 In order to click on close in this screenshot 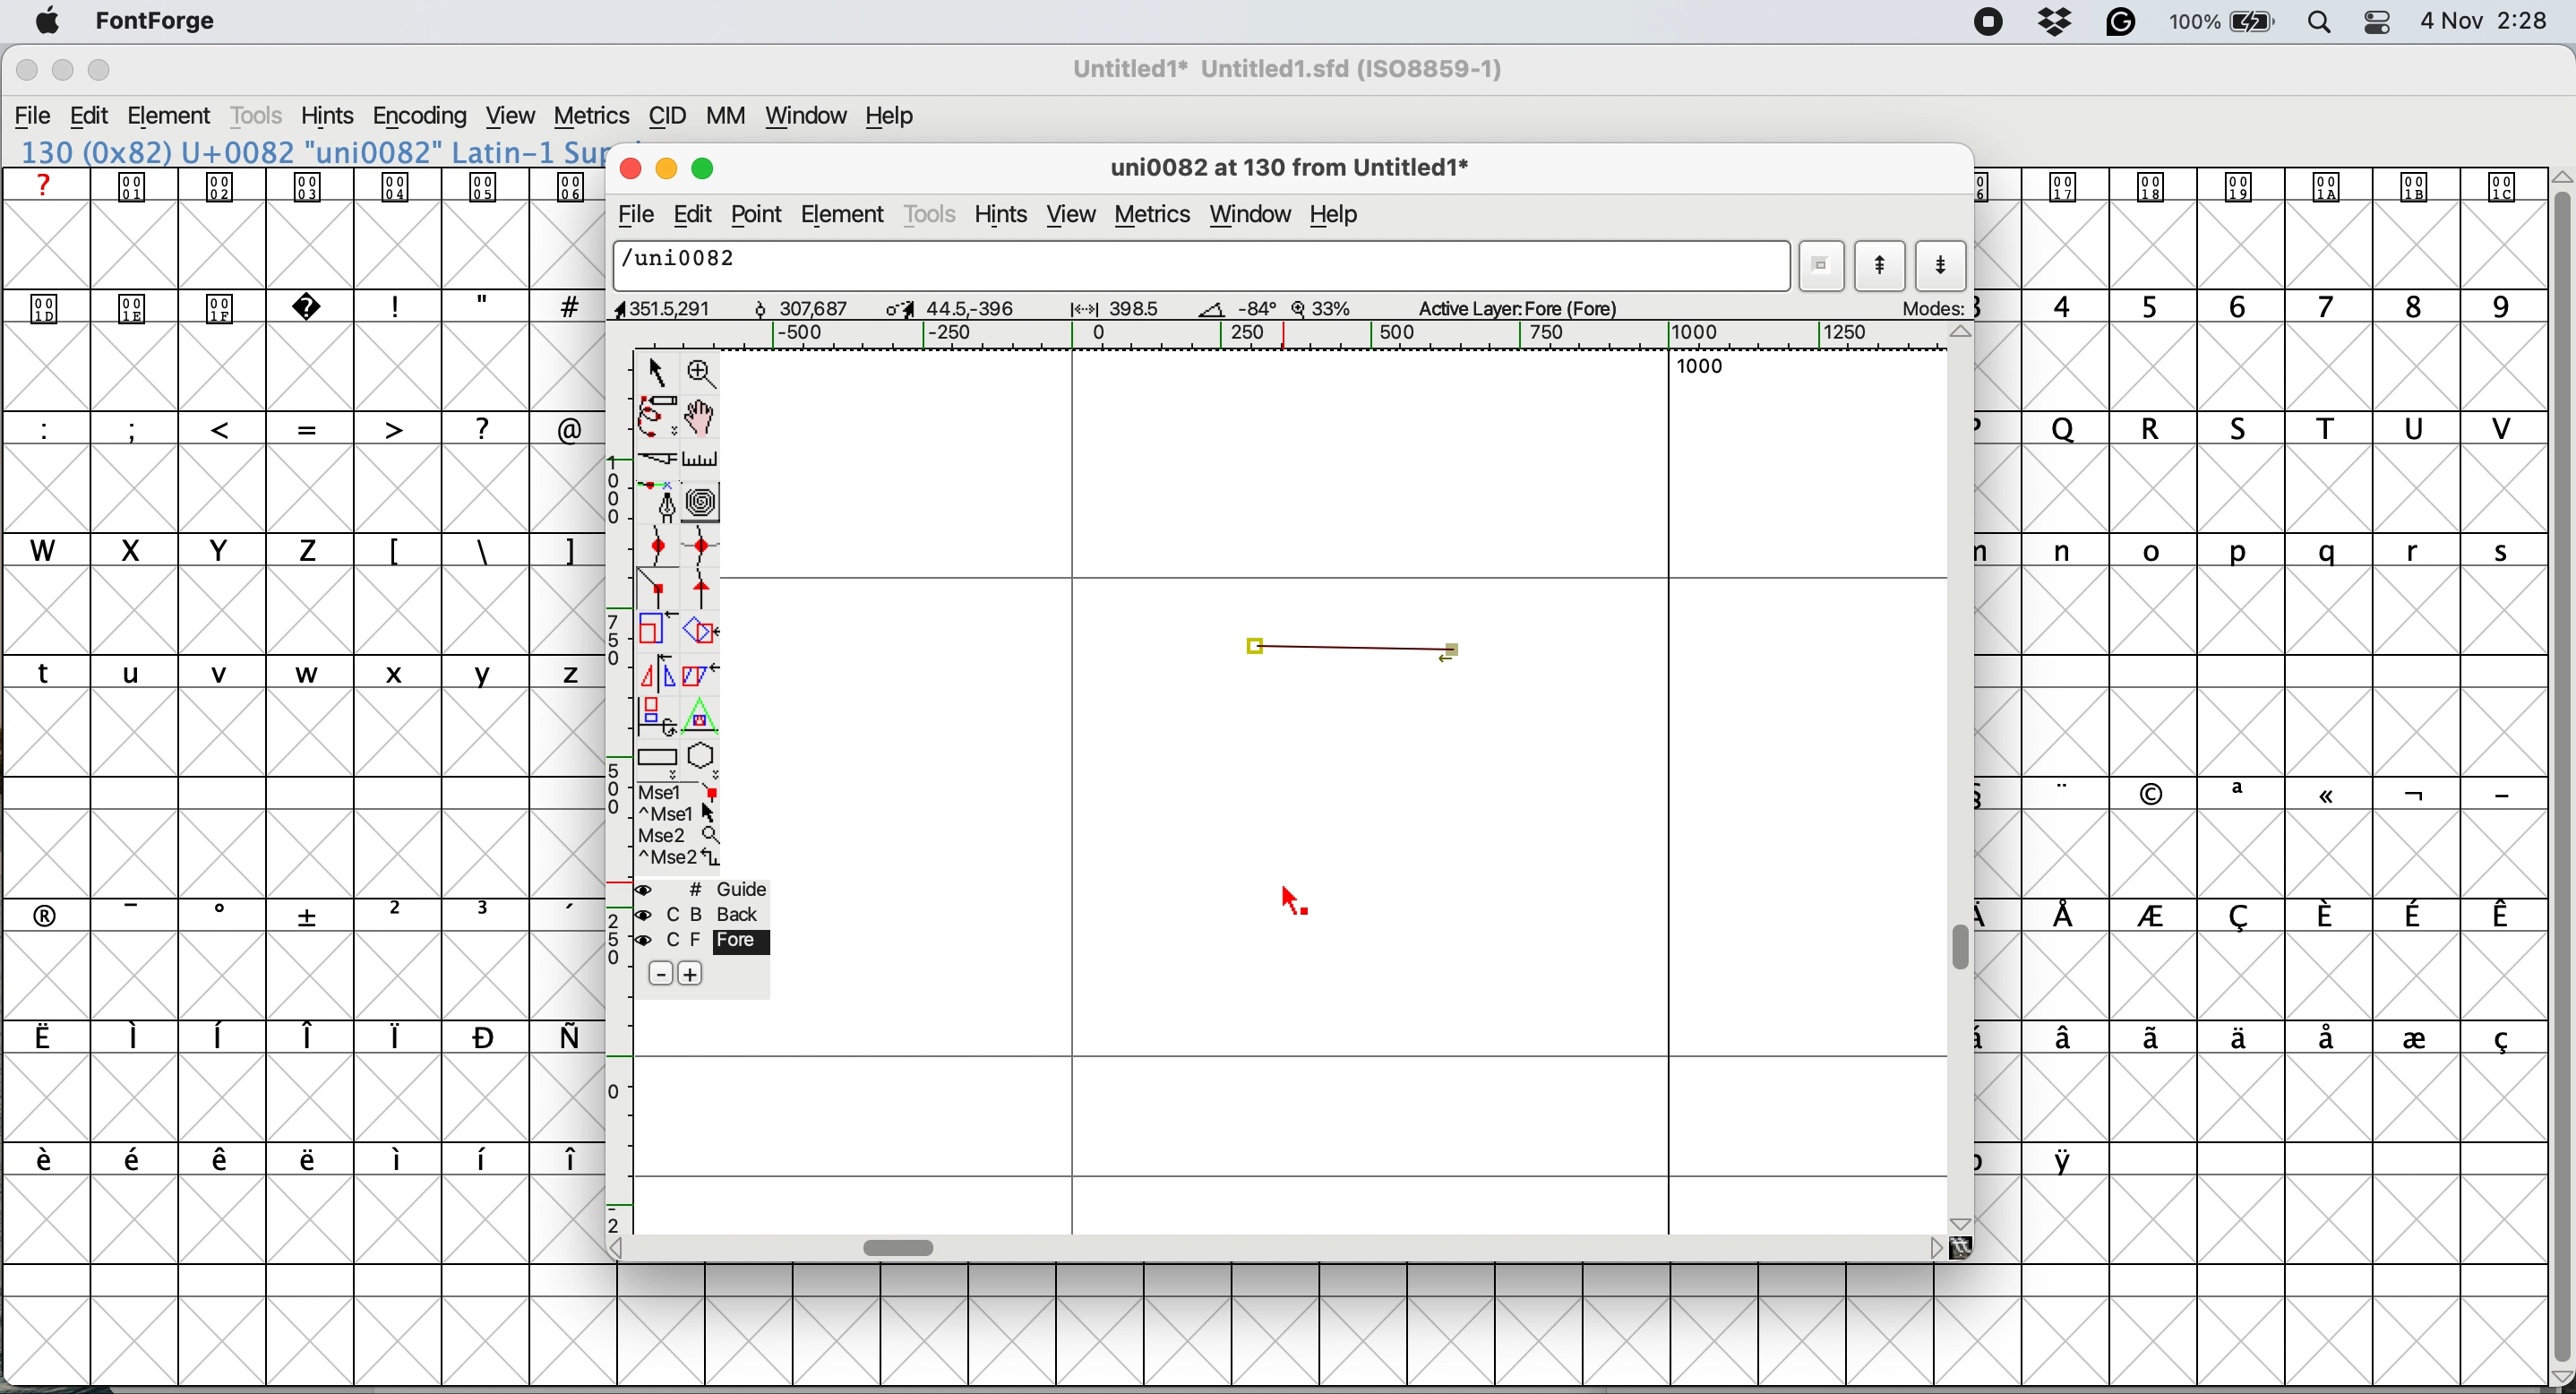, I will do `click(26, 71)`.